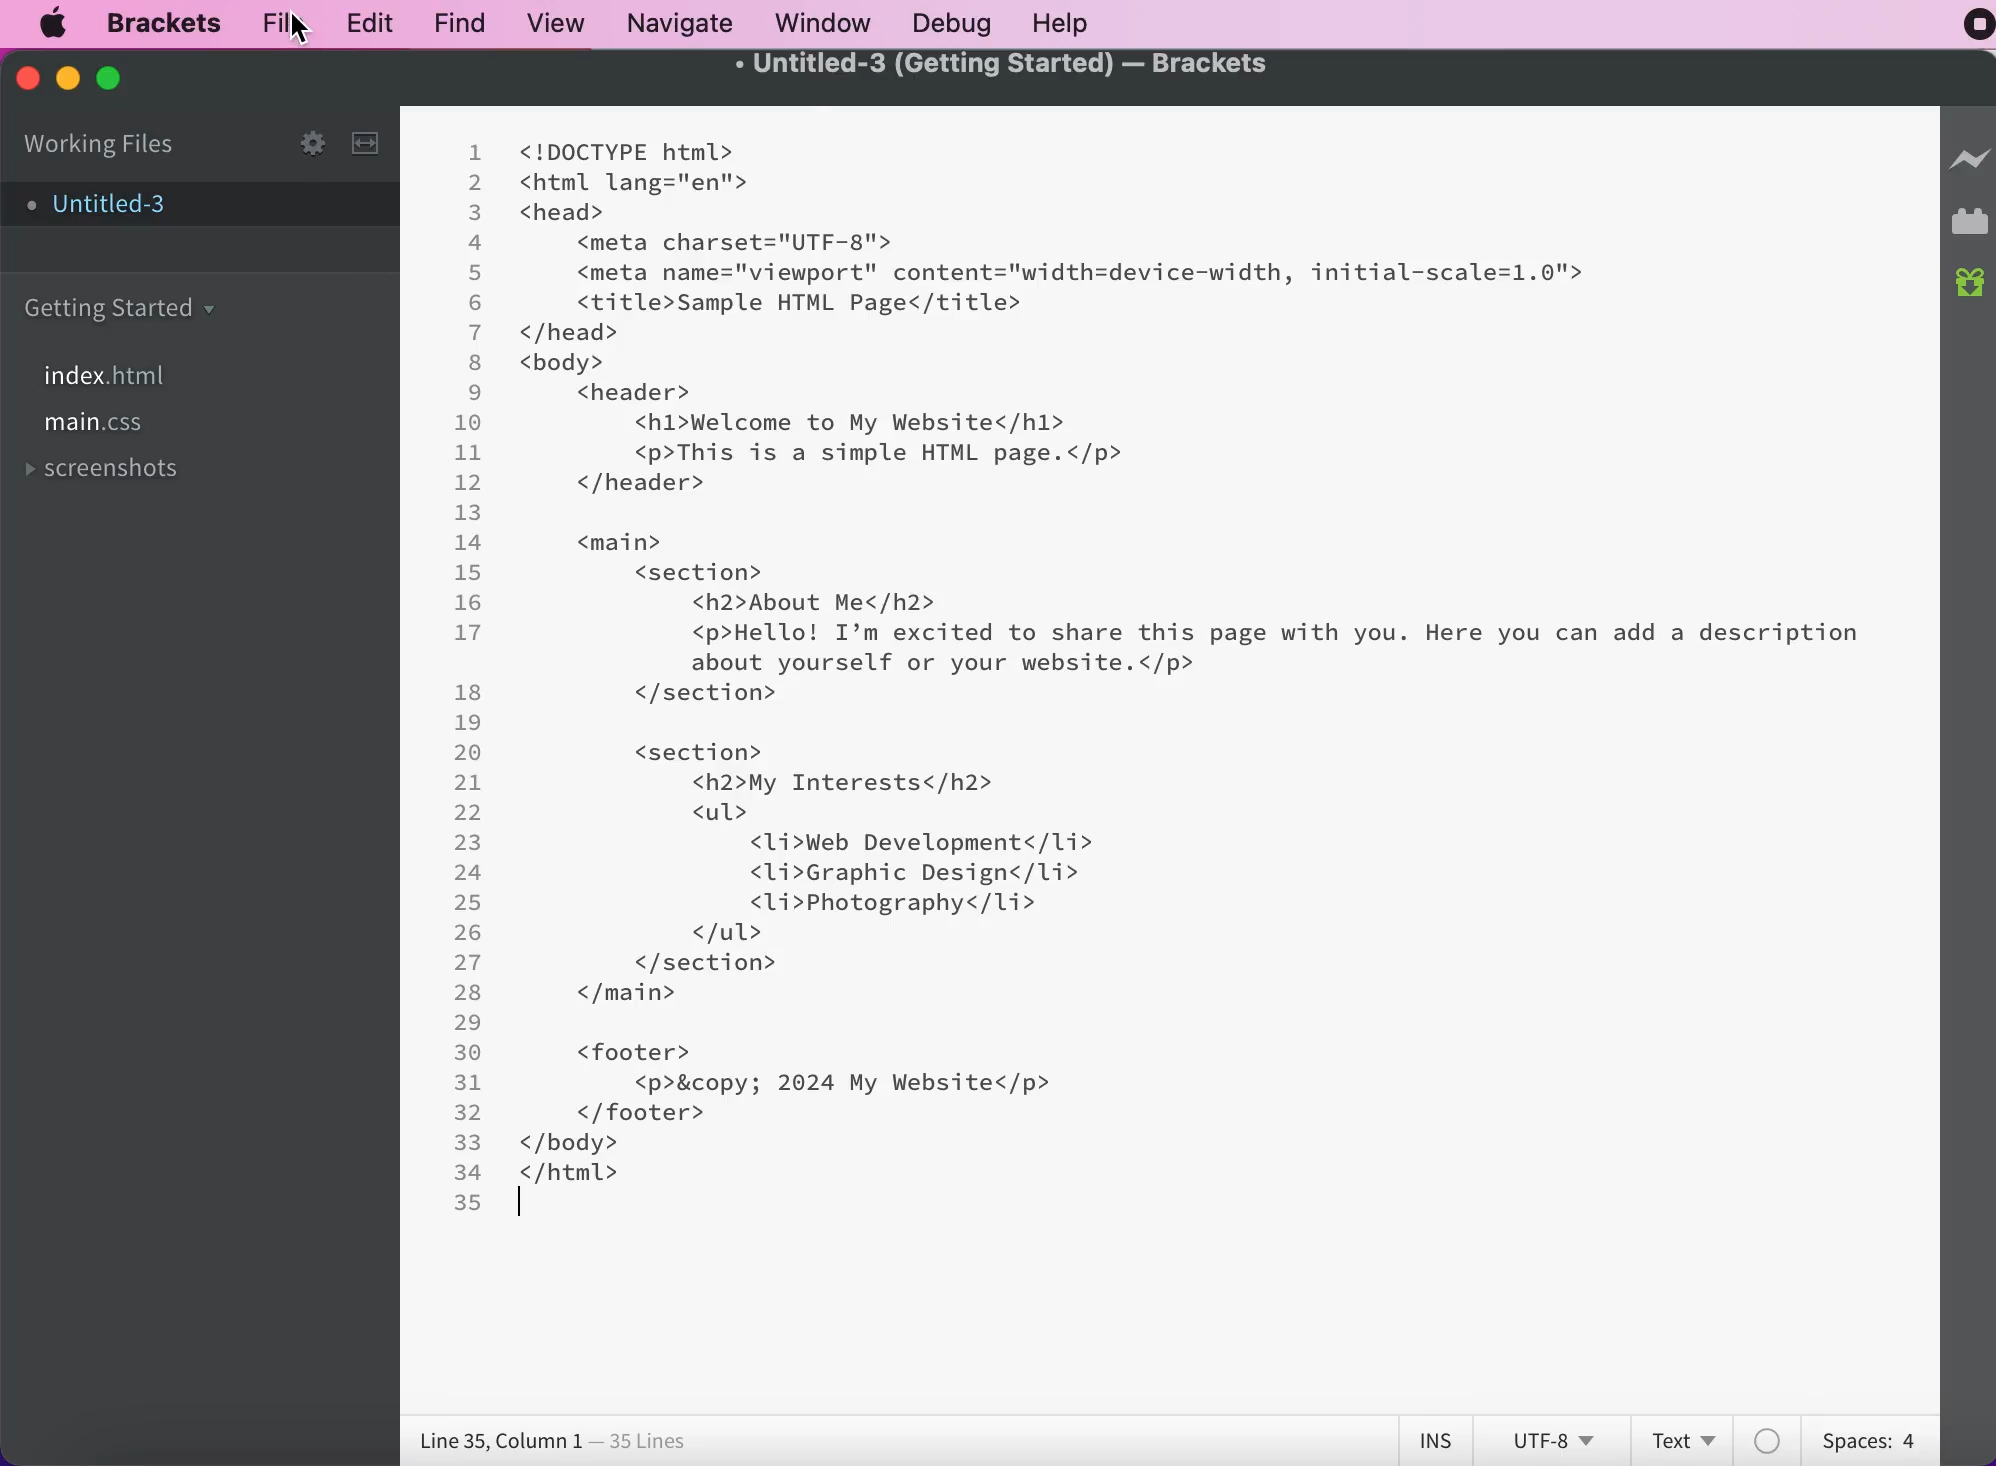 This screenshot has width=1996, height=1466. What do you see at coordinates (477, 393) in the screenshot?
I see `9` at bounding box center [477, 393].